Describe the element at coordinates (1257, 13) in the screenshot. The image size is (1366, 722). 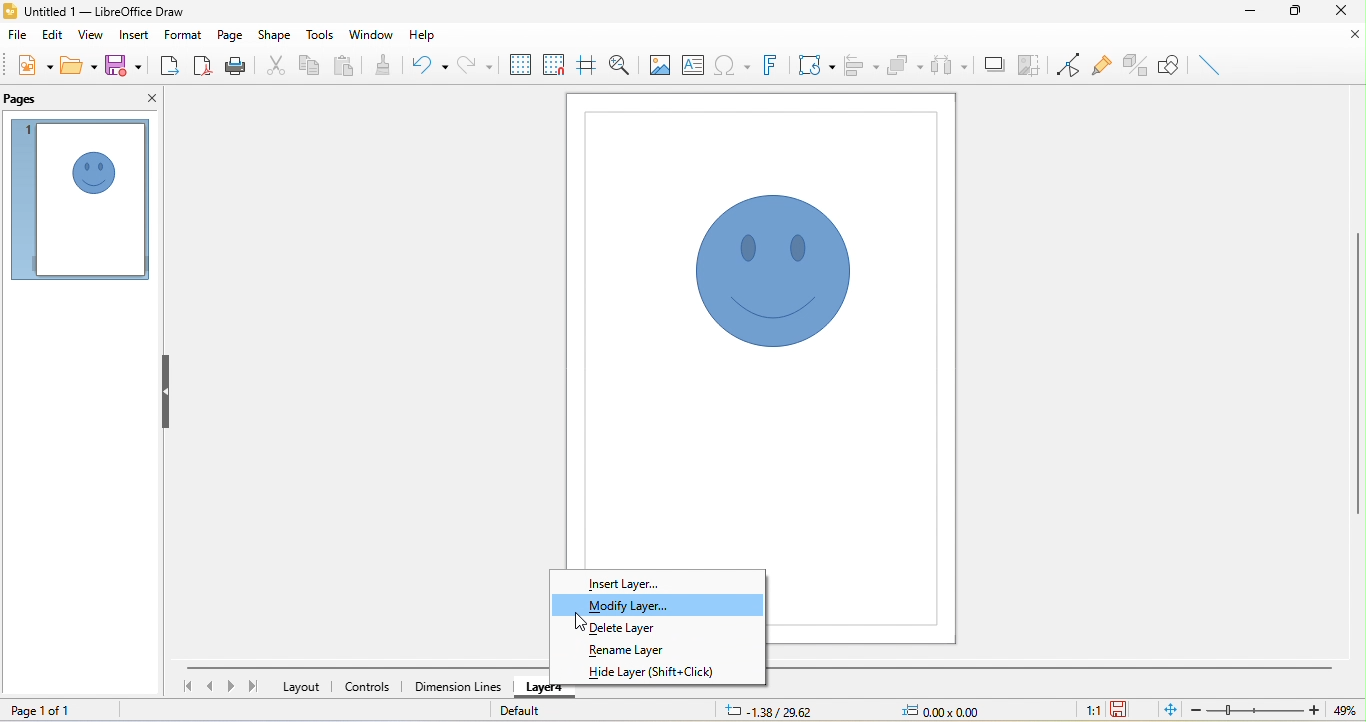
I see `minimize` at that location.